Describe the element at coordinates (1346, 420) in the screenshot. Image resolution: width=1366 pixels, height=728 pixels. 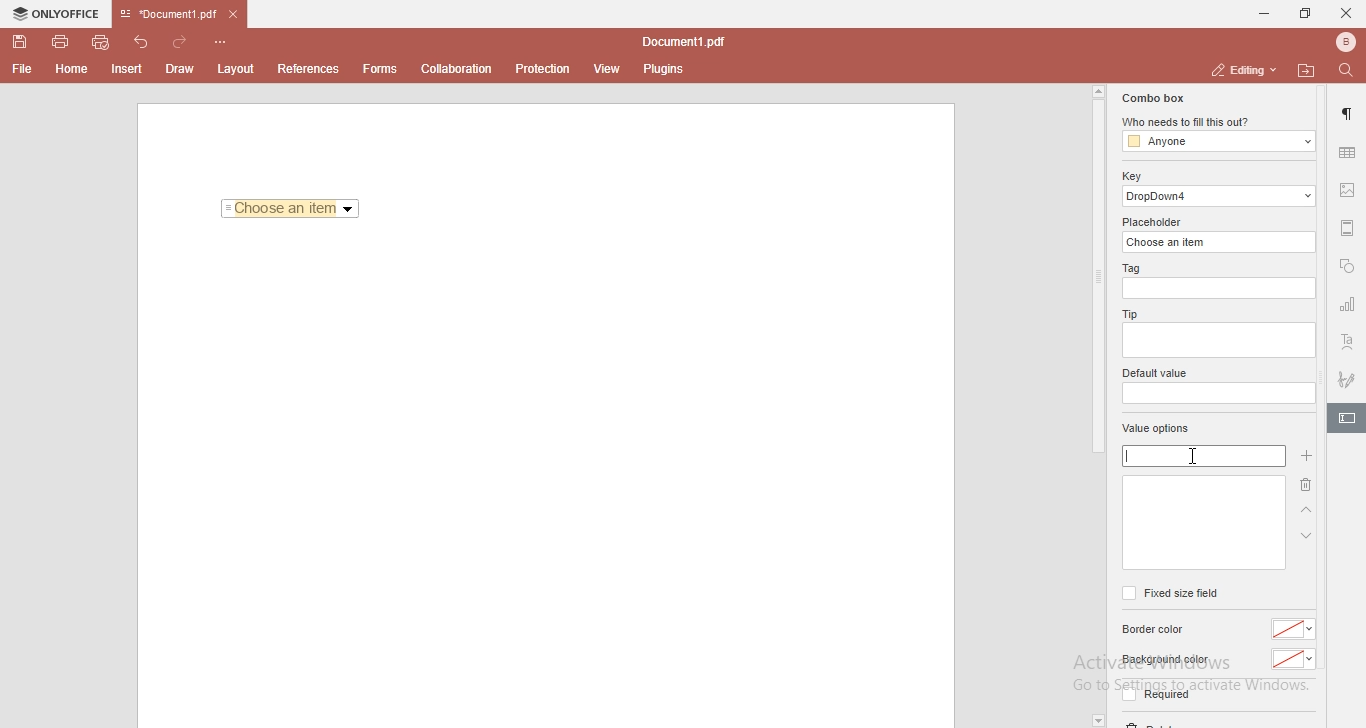
I see `highlighted` at that location.